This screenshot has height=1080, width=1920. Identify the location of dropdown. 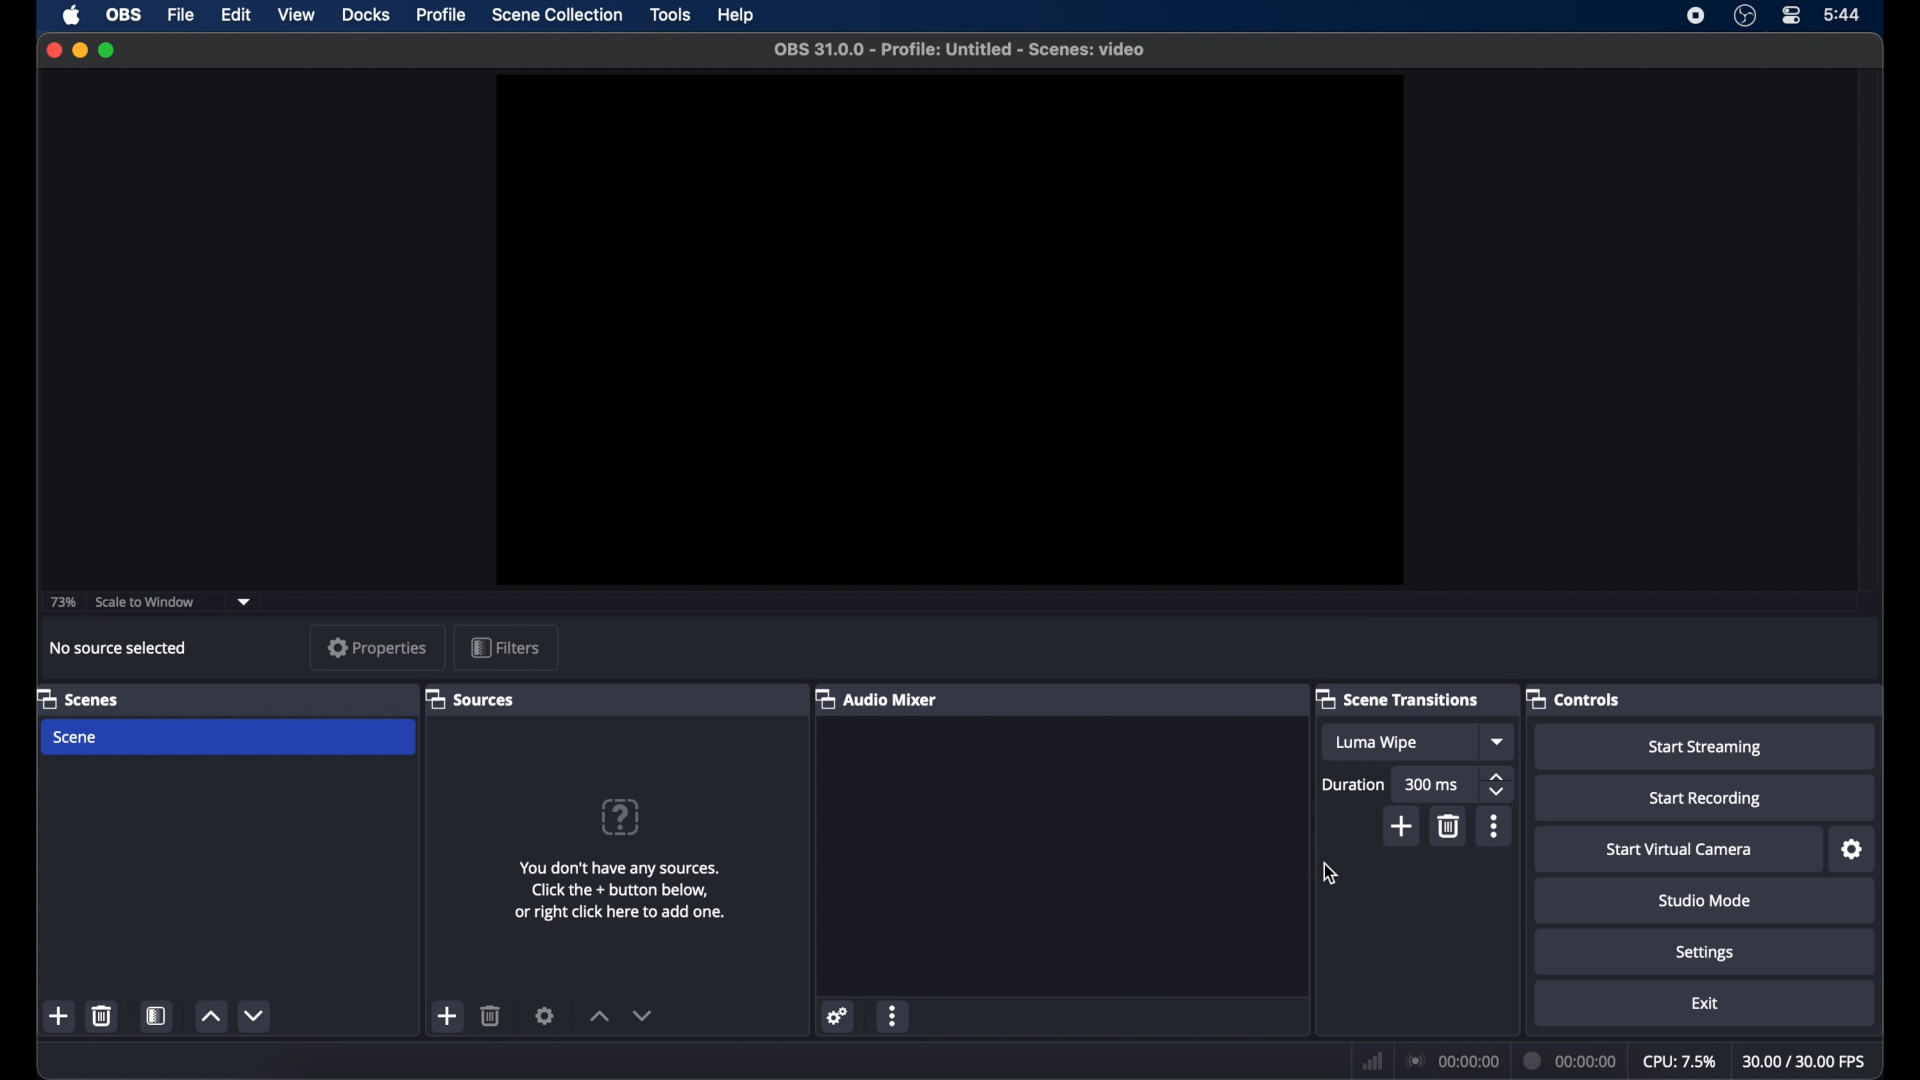
(1496, 740).